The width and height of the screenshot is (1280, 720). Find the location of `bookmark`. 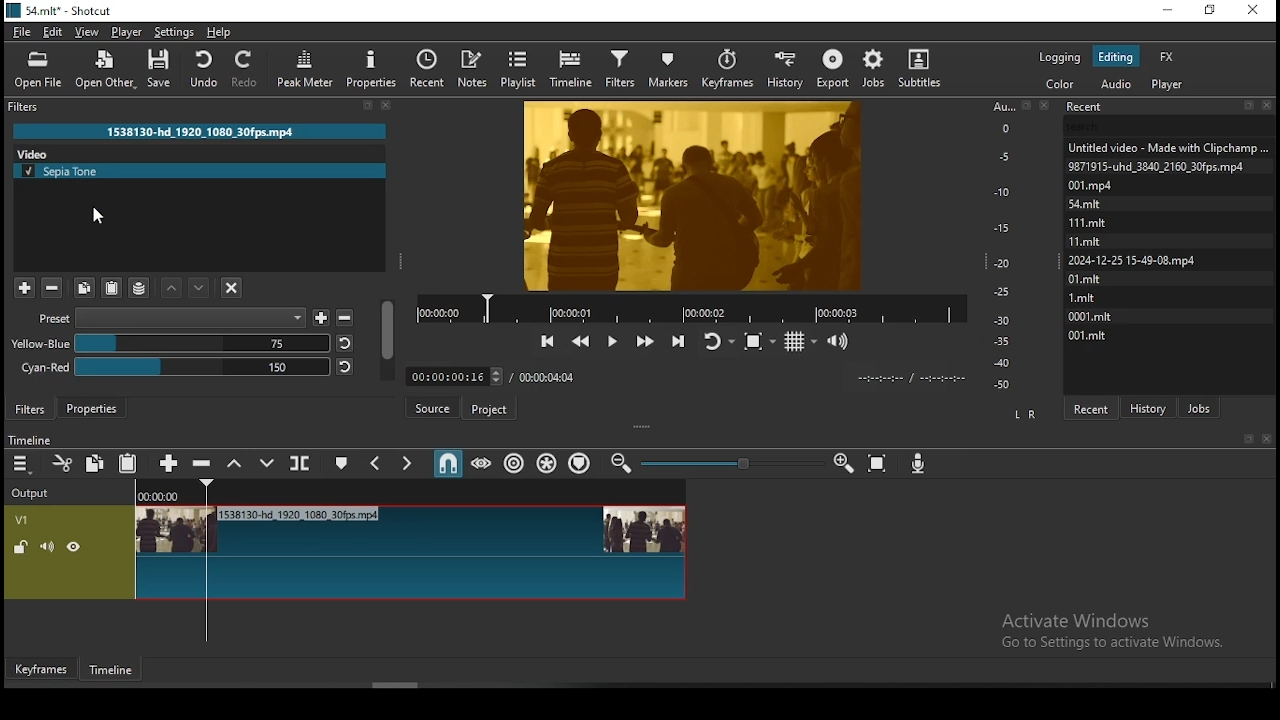

bookmark is located at coordinates (1247, 439).